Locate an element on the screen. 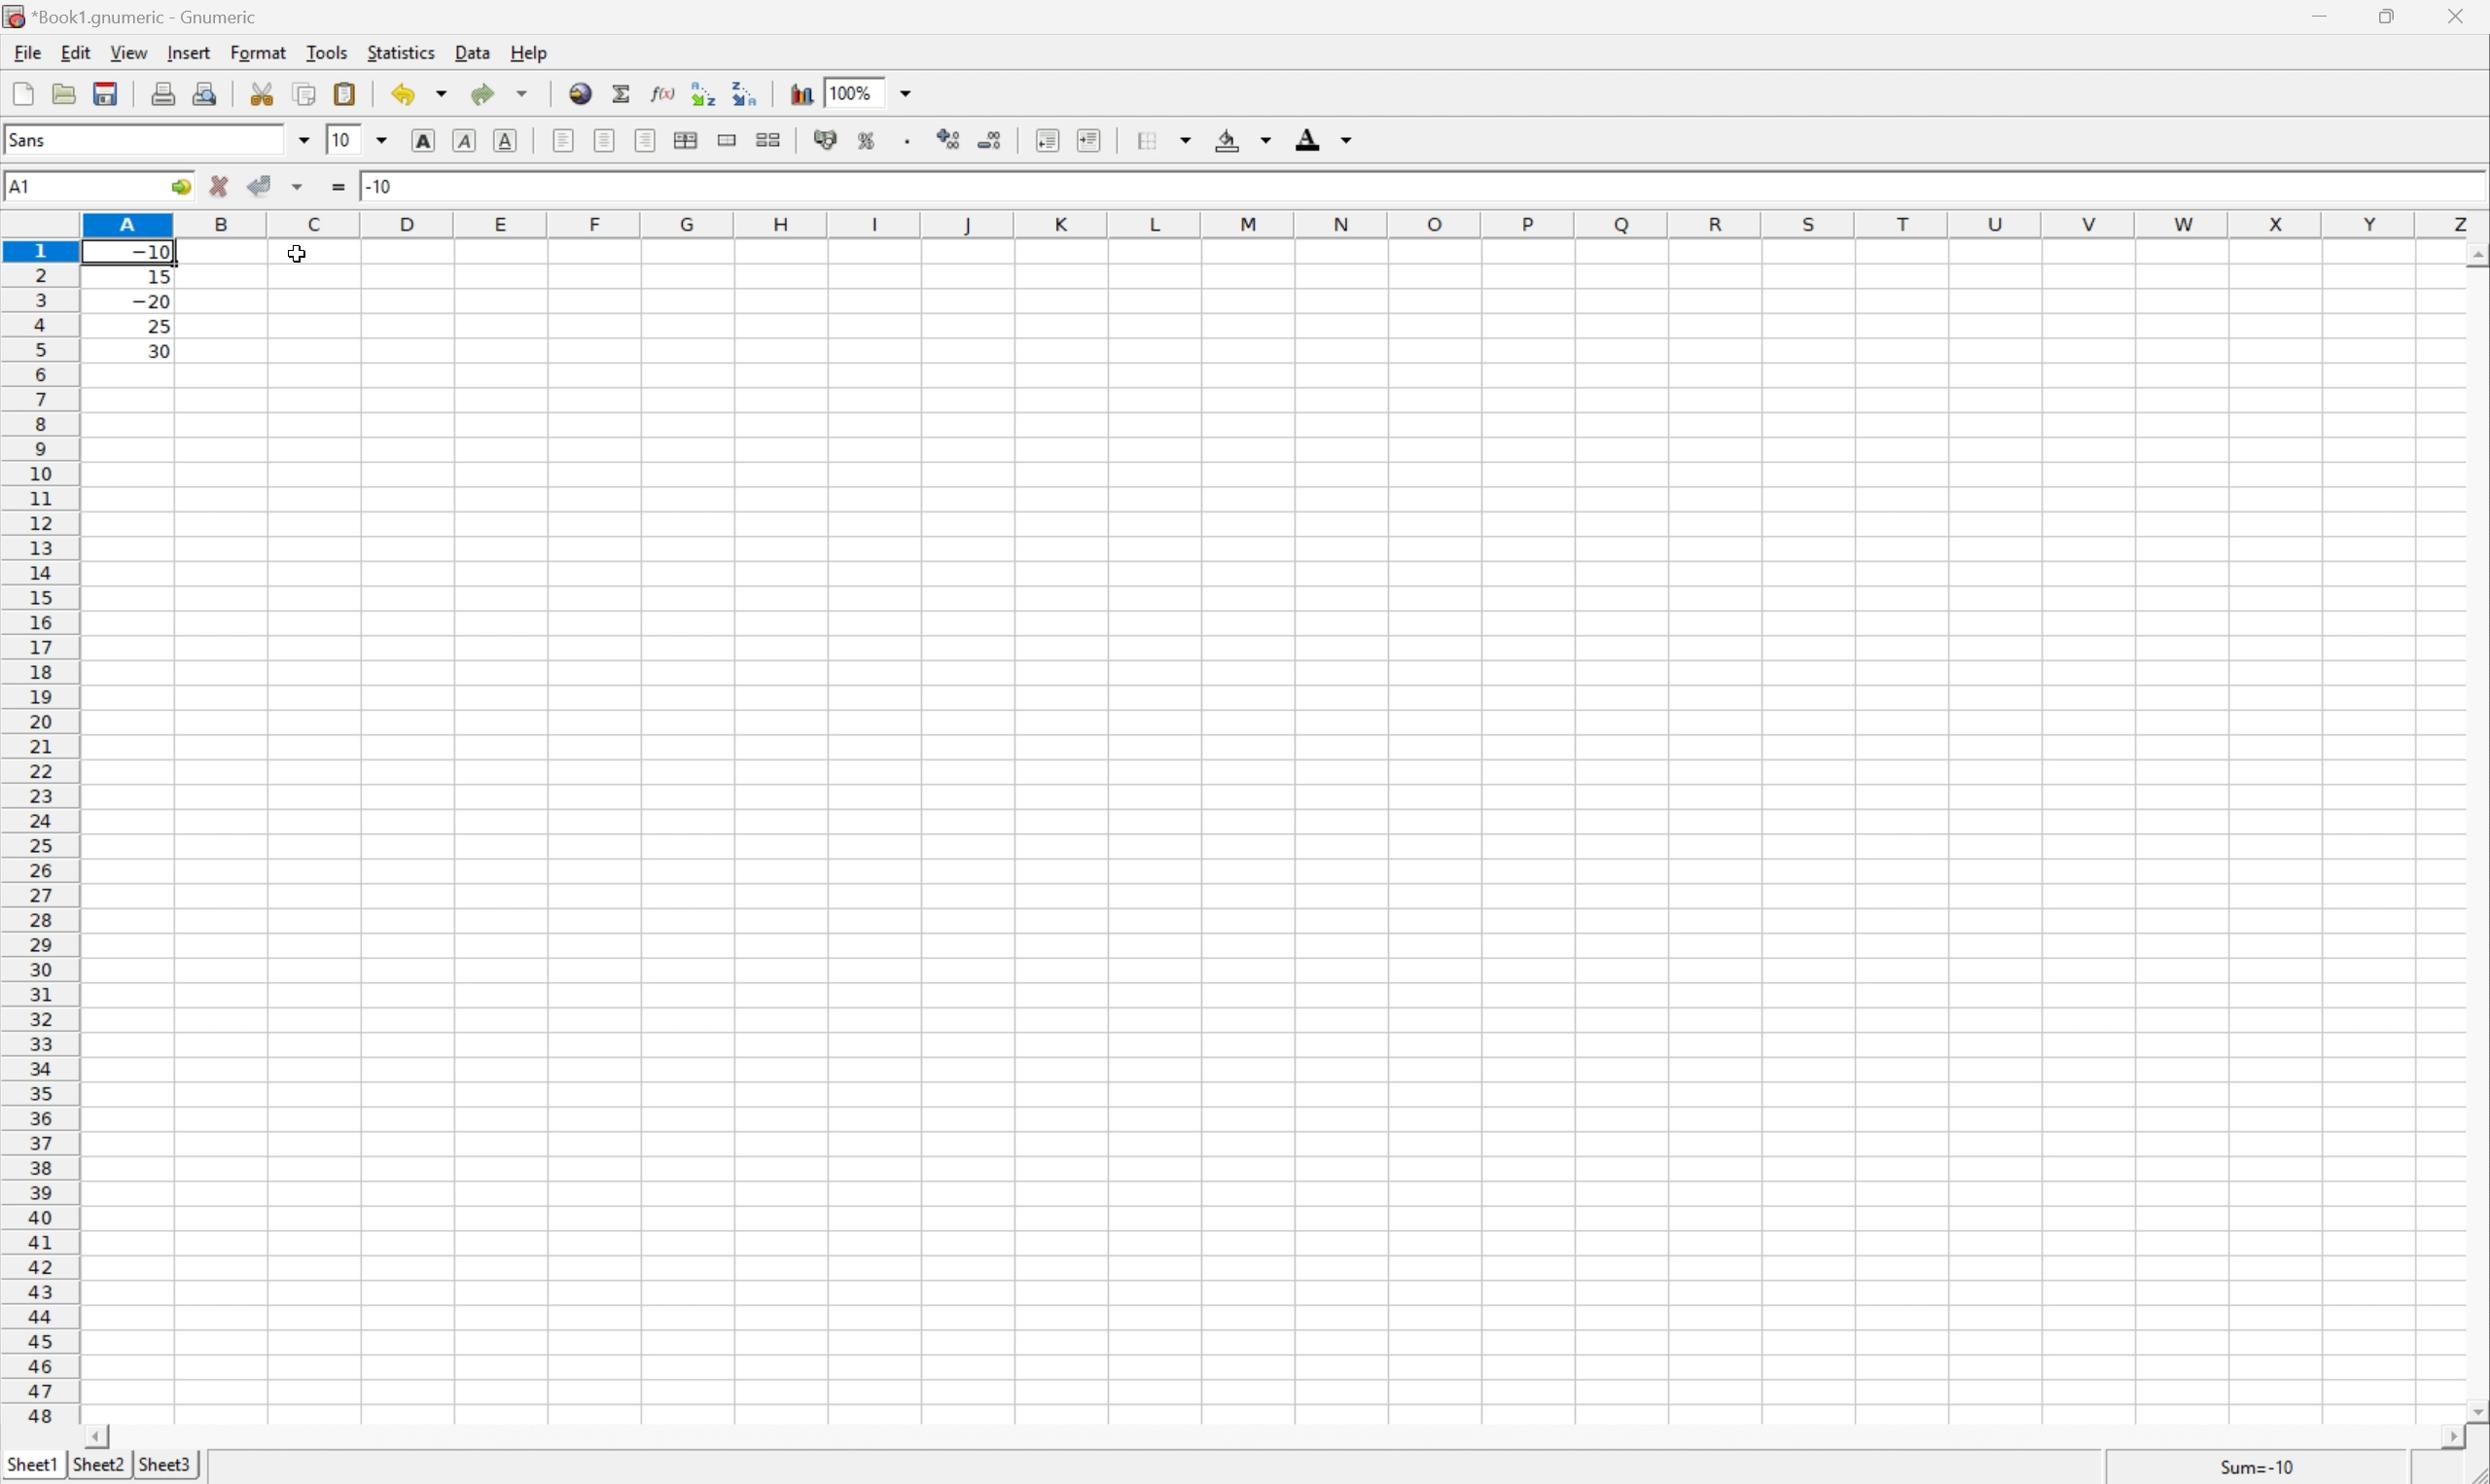  Drop Down is located at coordinates (385, 138).